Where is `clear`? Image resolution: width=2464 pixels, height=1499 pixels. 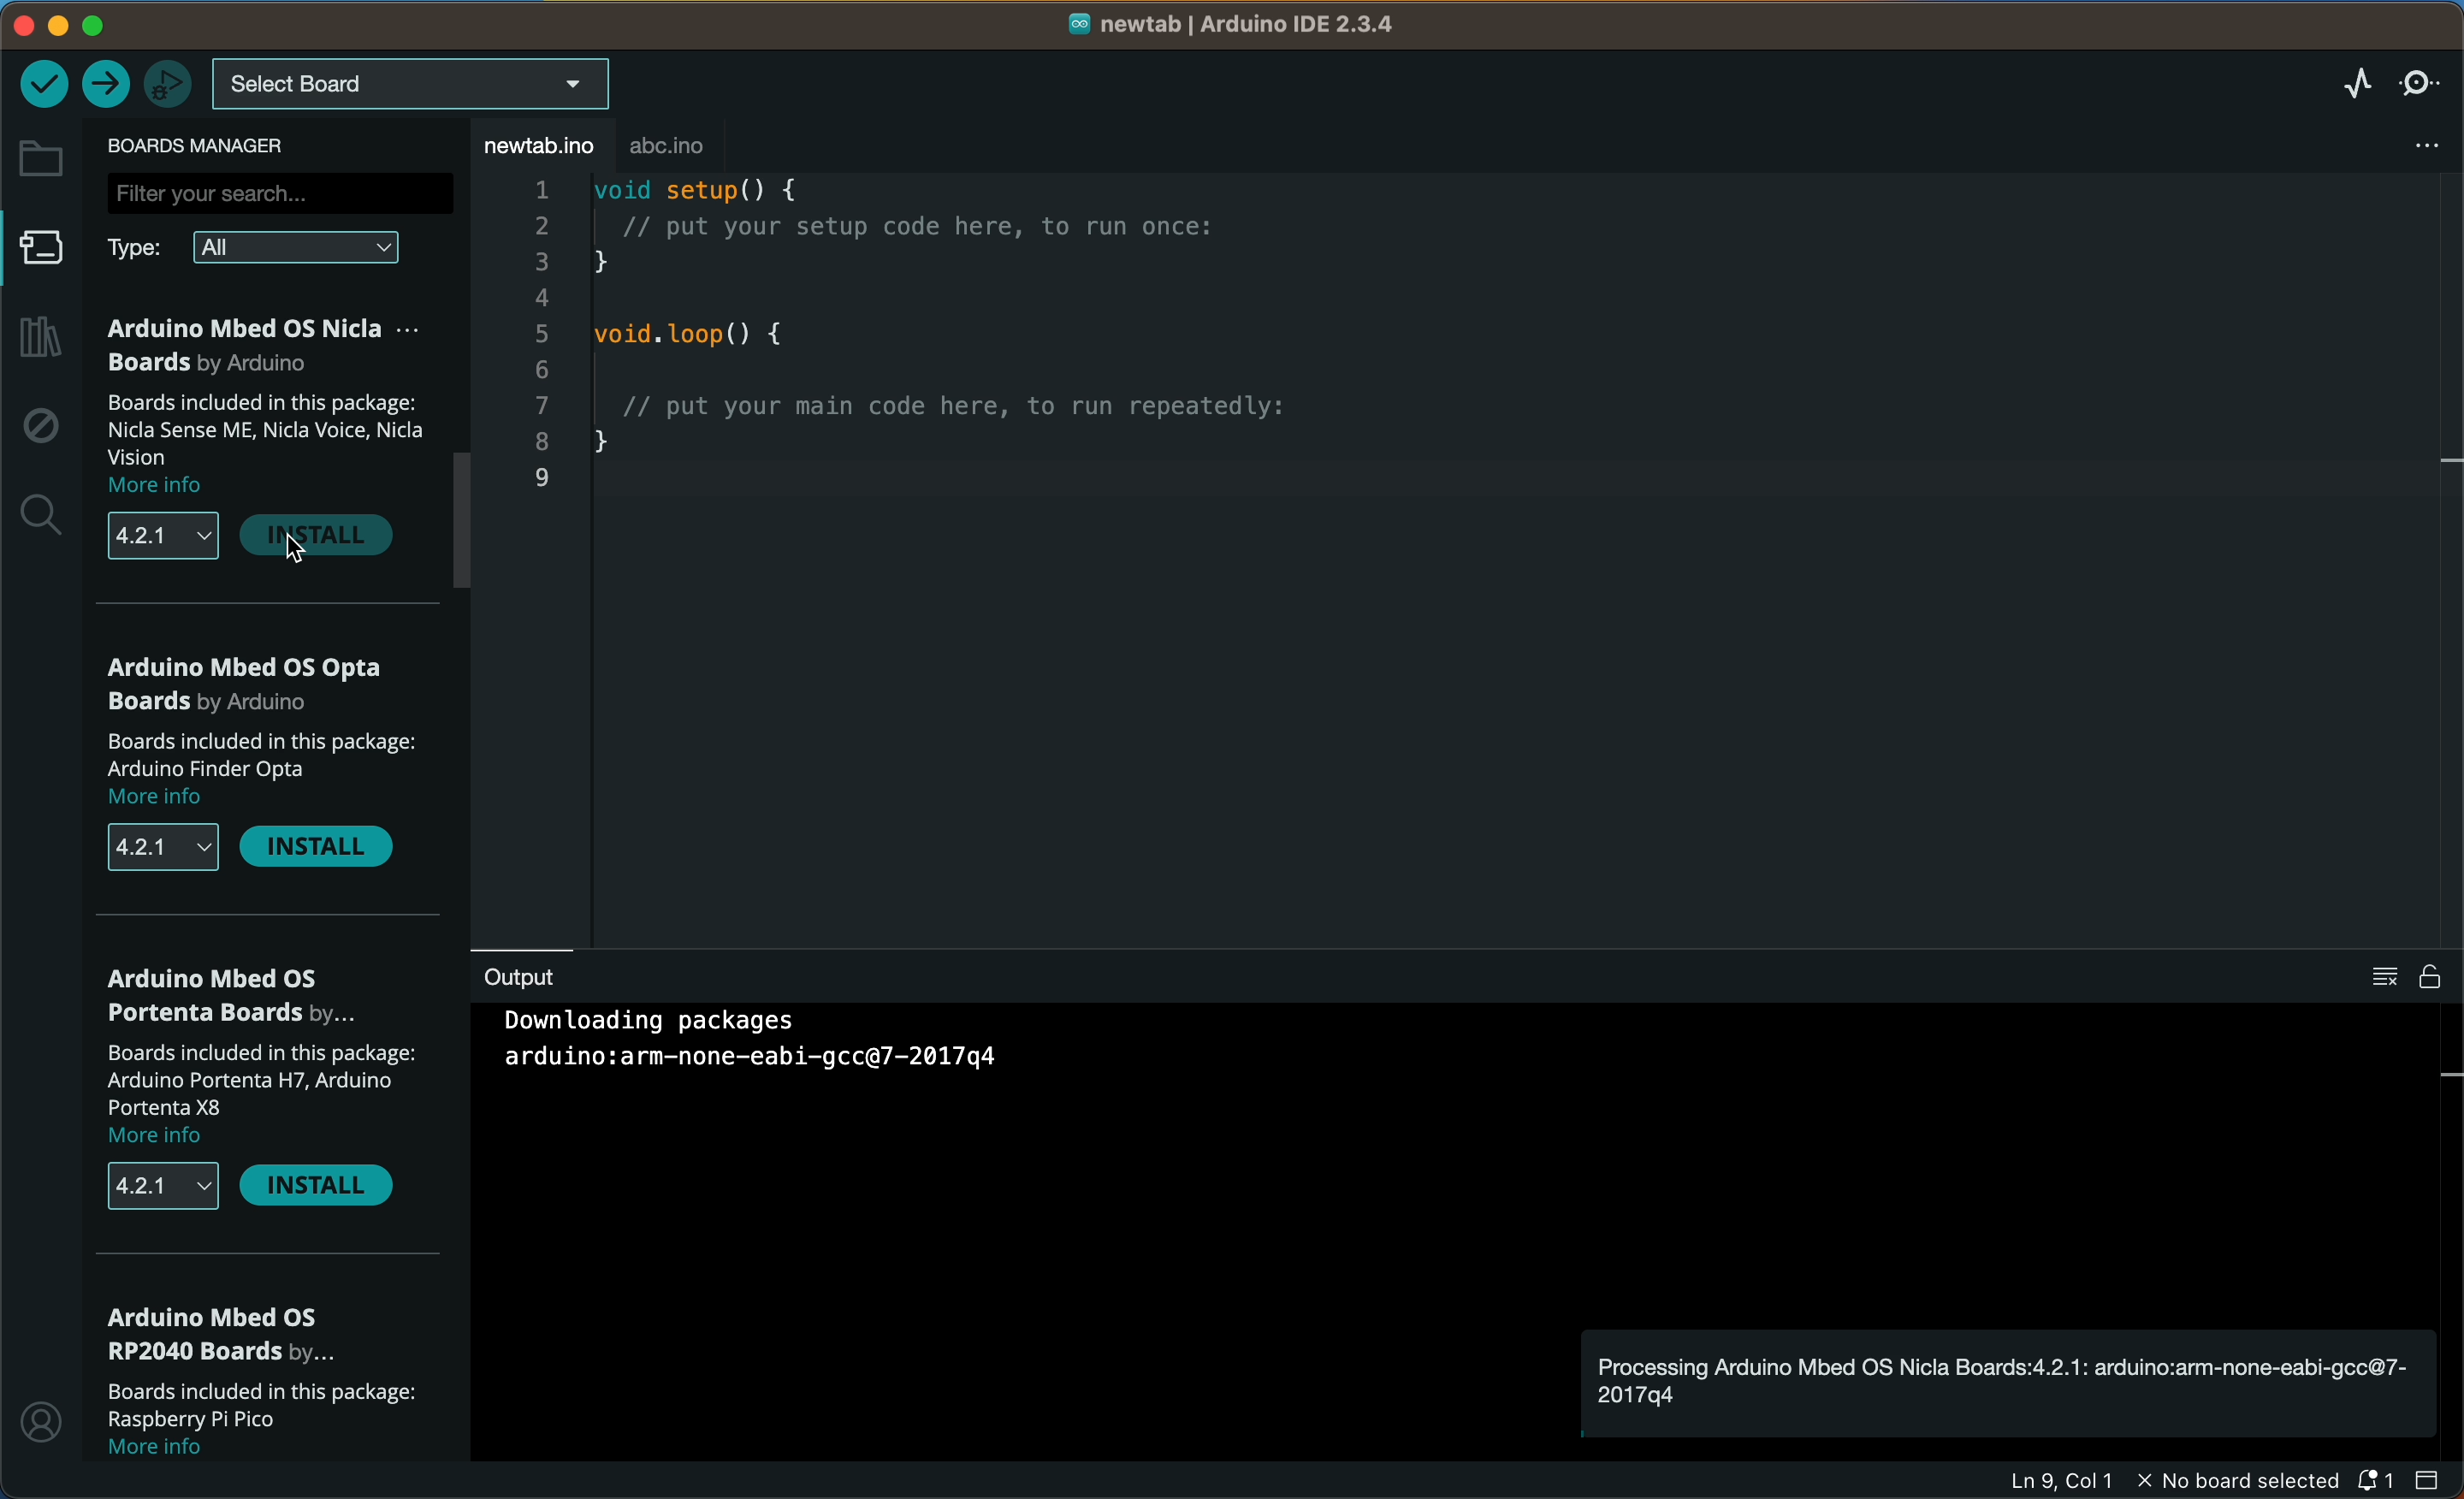 clear is located at coordinates (2381, 975).